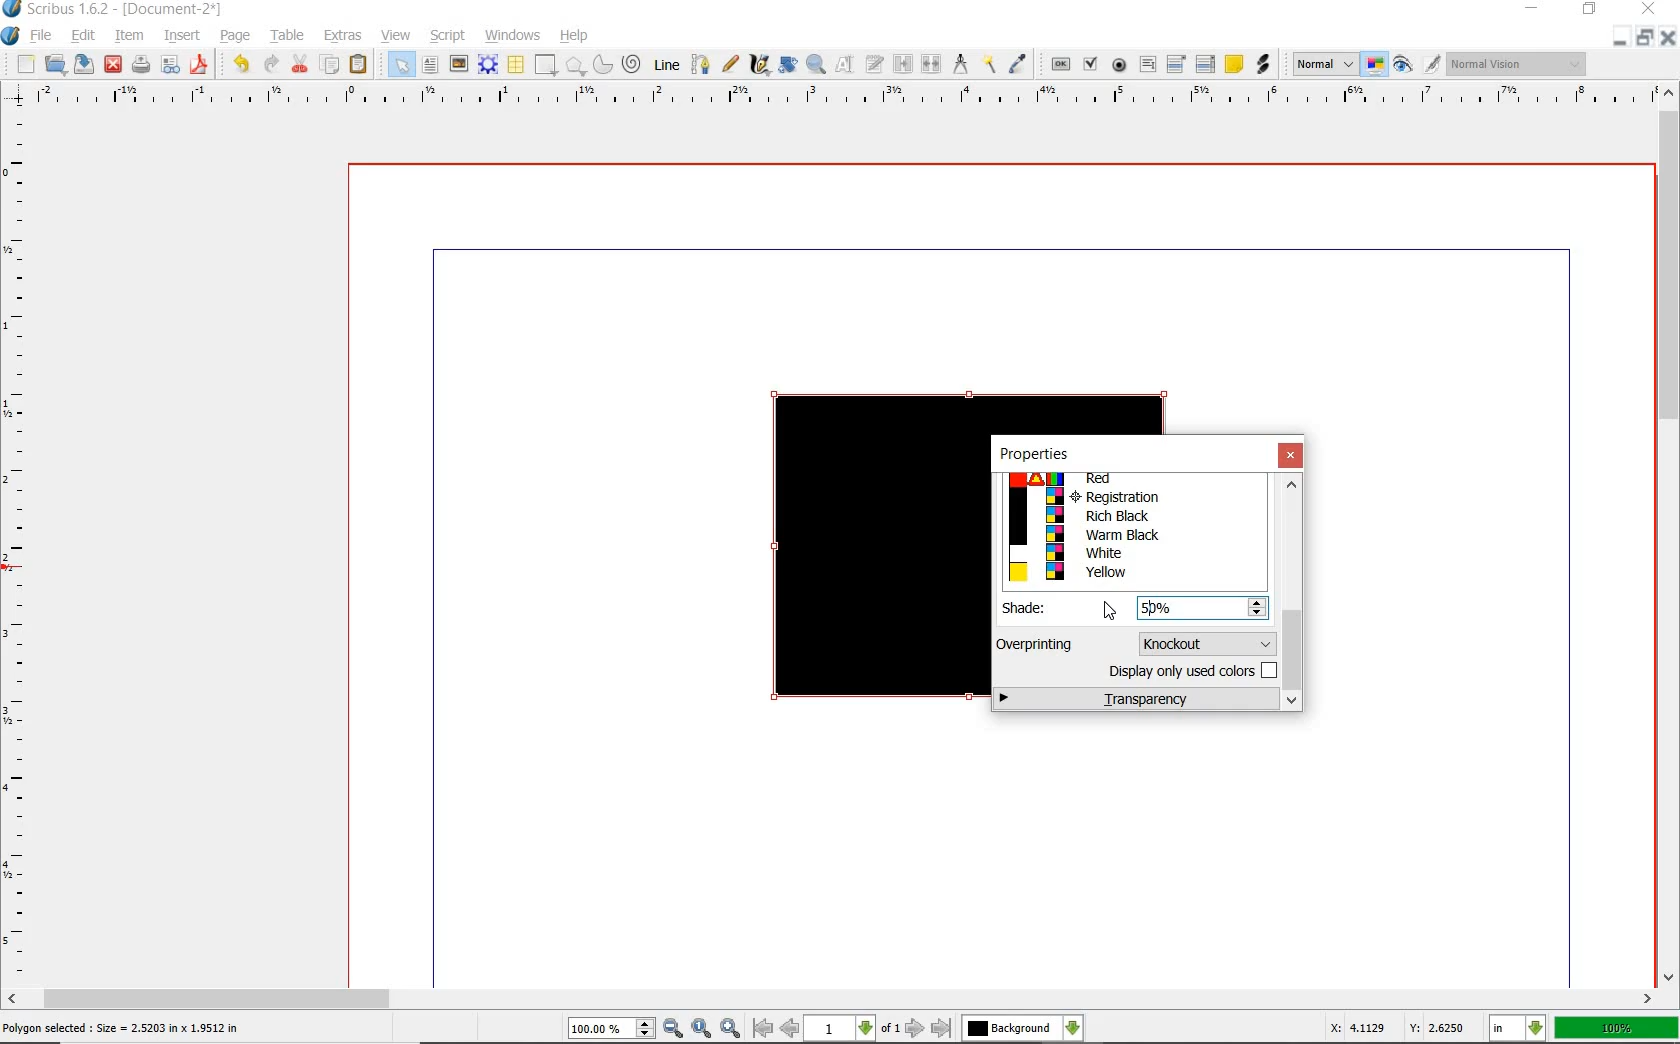  Describe the element at coordinates (1234, 64) in the screenshot. I see `text annotation` at that location.